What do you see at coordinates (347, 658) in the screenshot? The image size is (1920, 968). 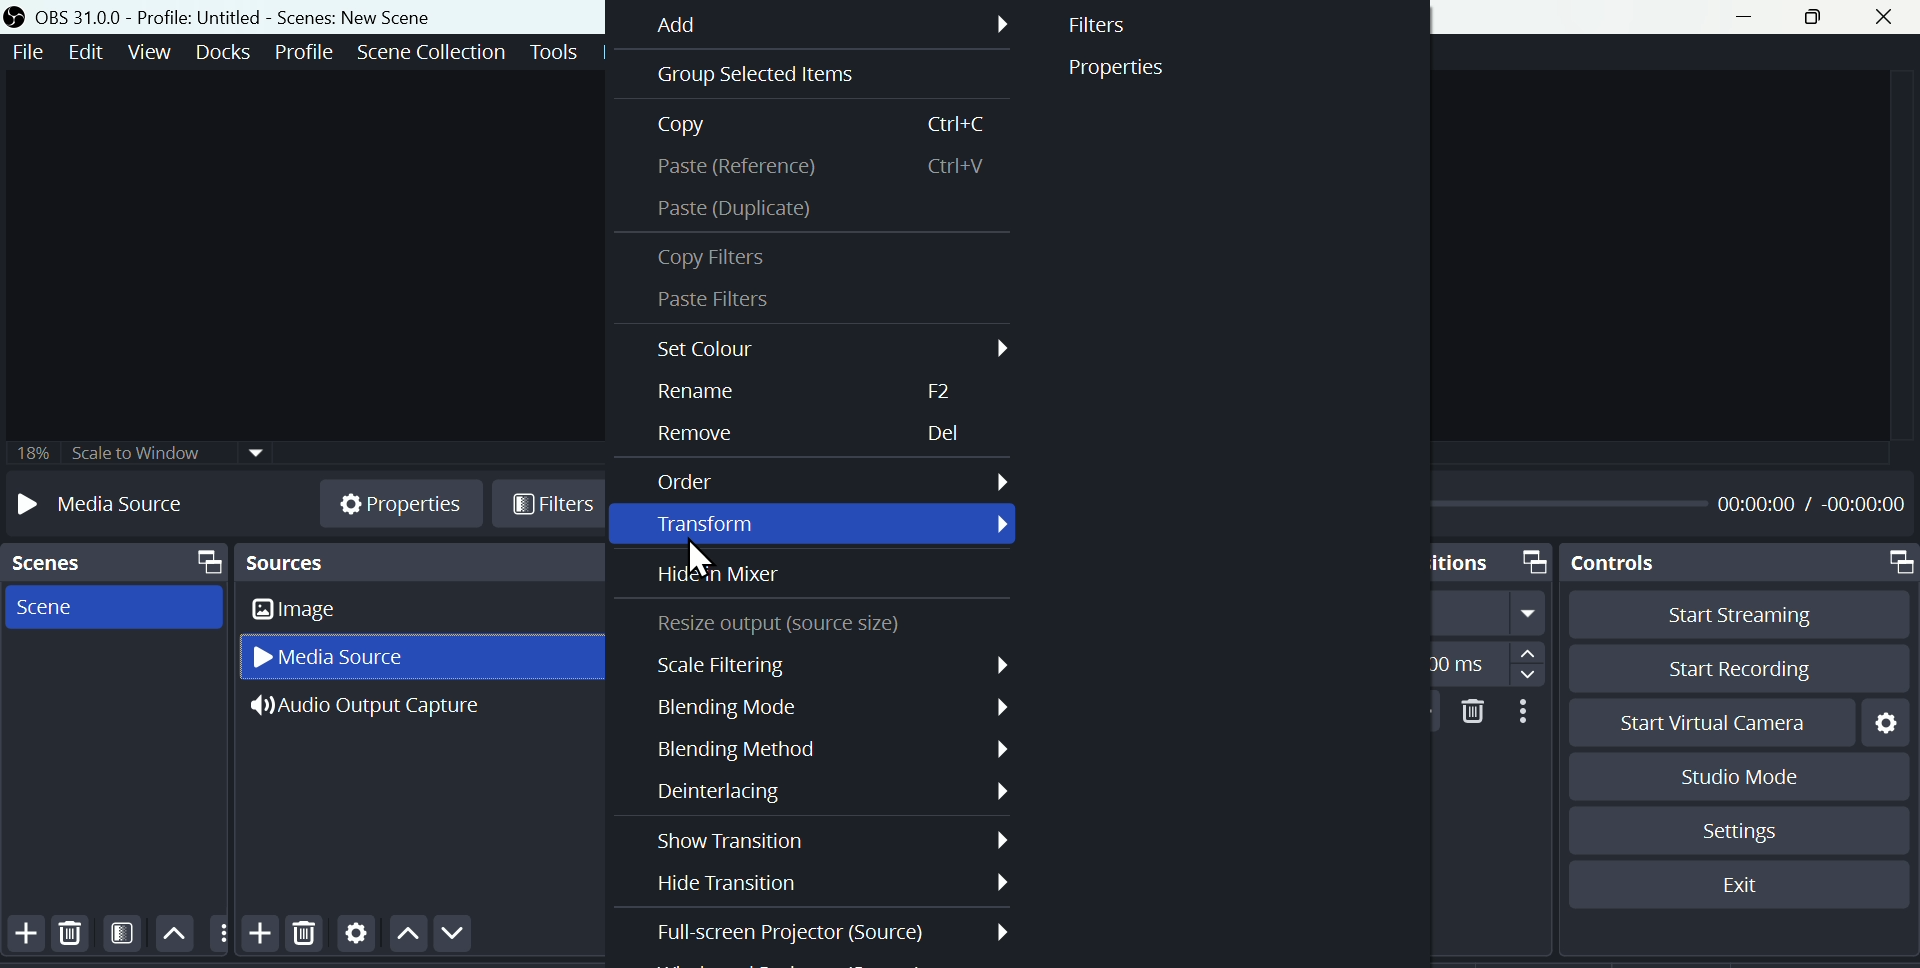 I see `Media source` at bounding box center [347, 658].